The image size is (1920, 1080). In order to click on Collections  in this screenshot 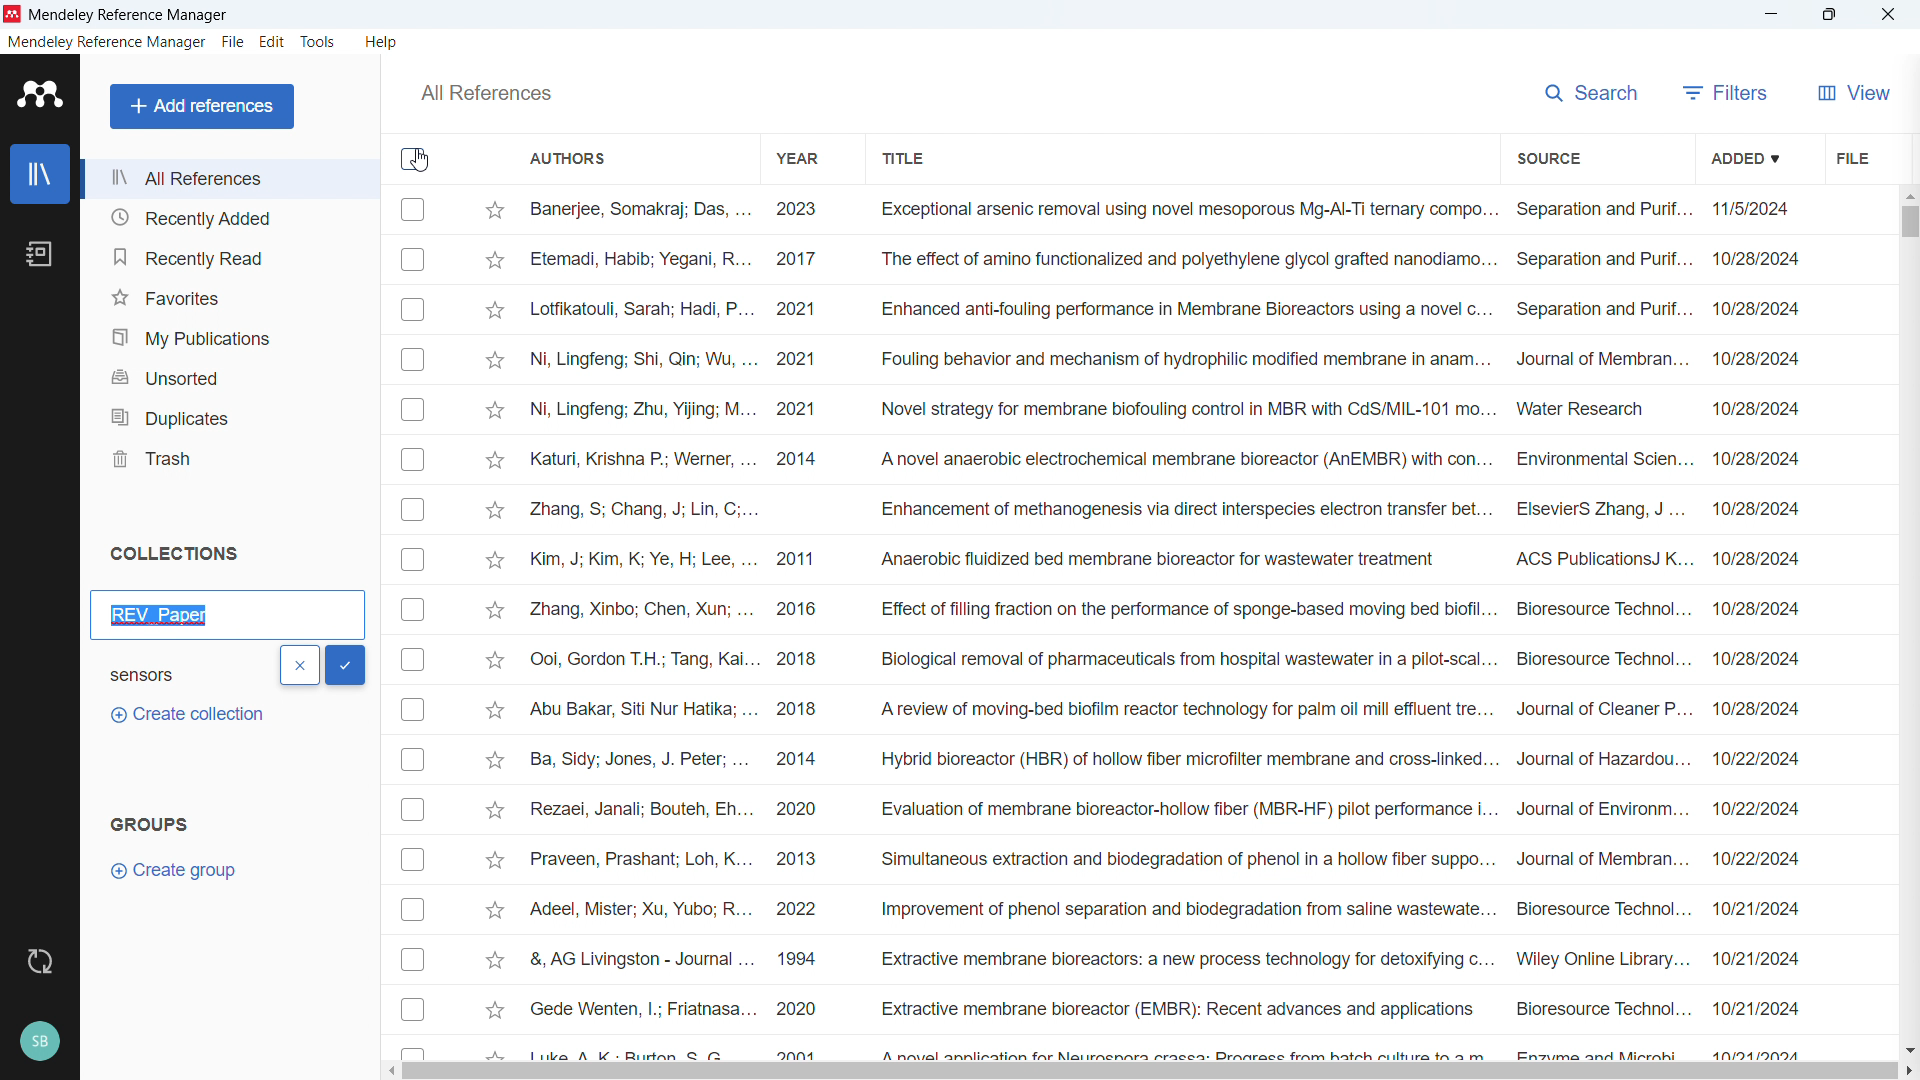, I will do `click(175, 554)`.